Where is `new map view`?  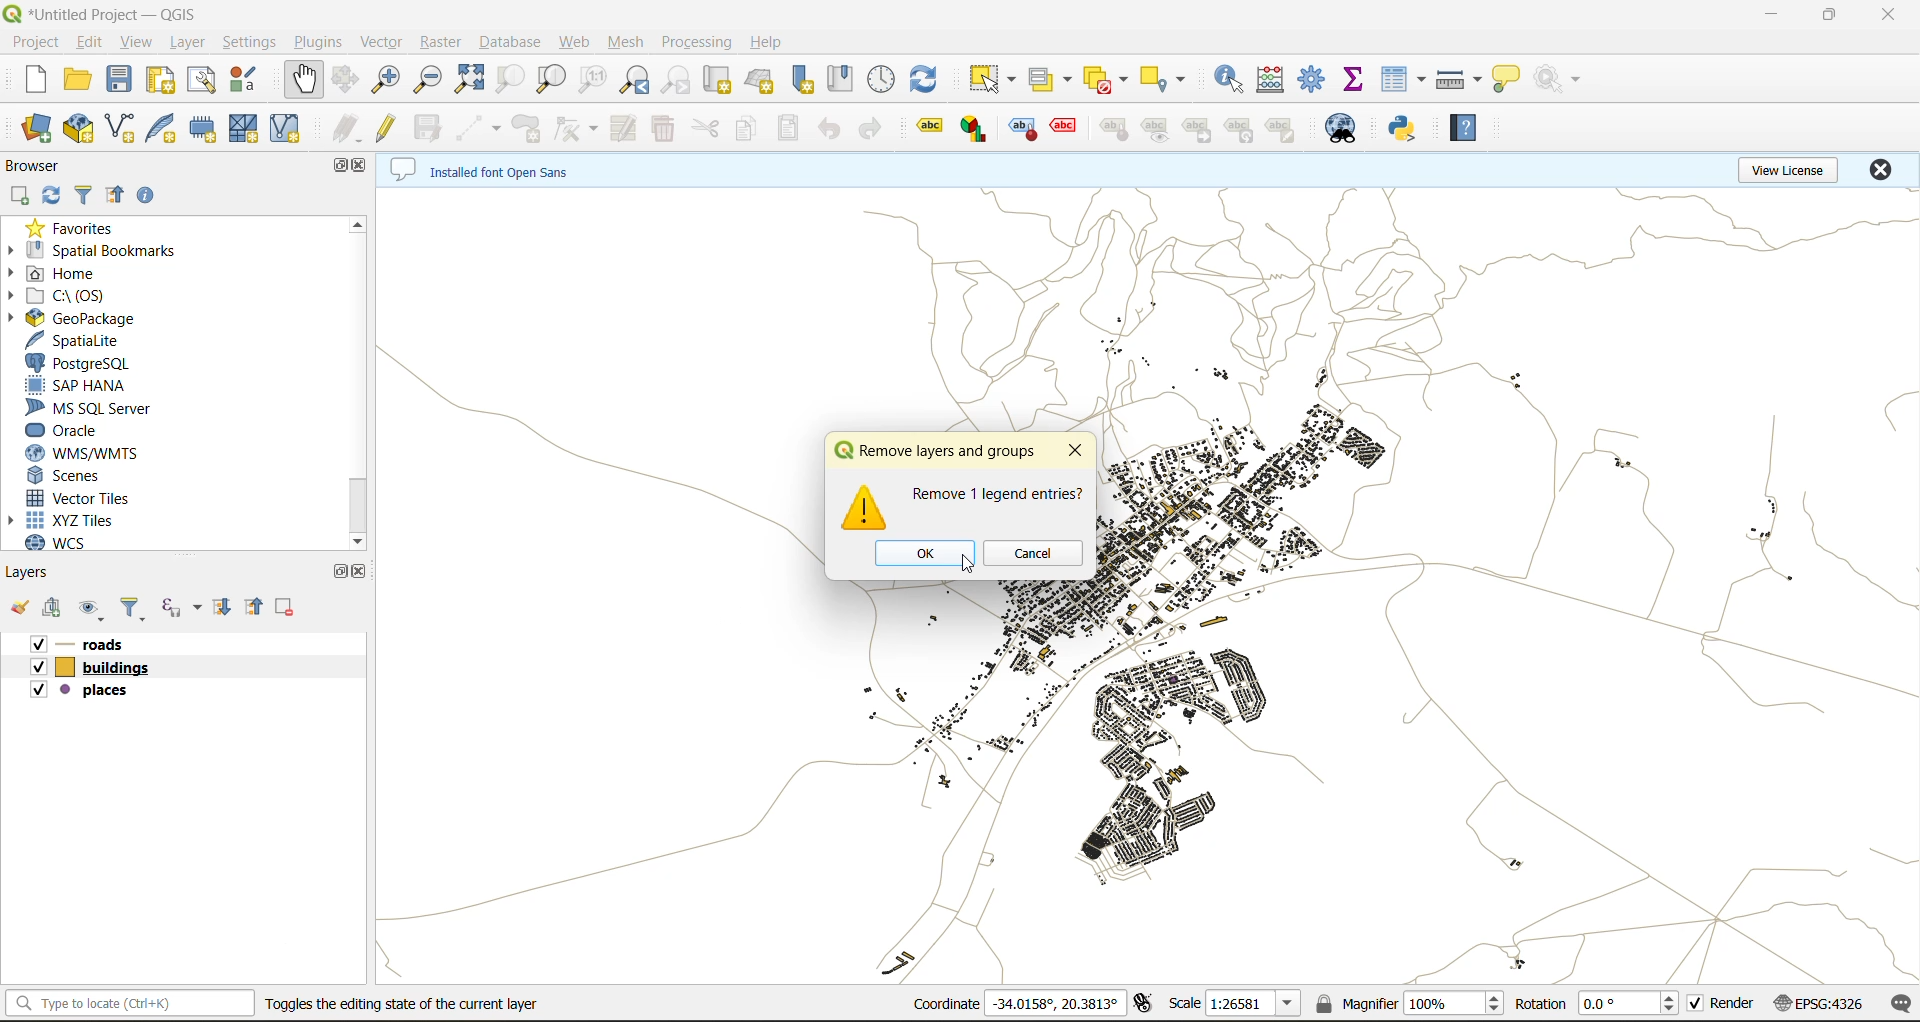
new map view is located at coordinates (717, 80).